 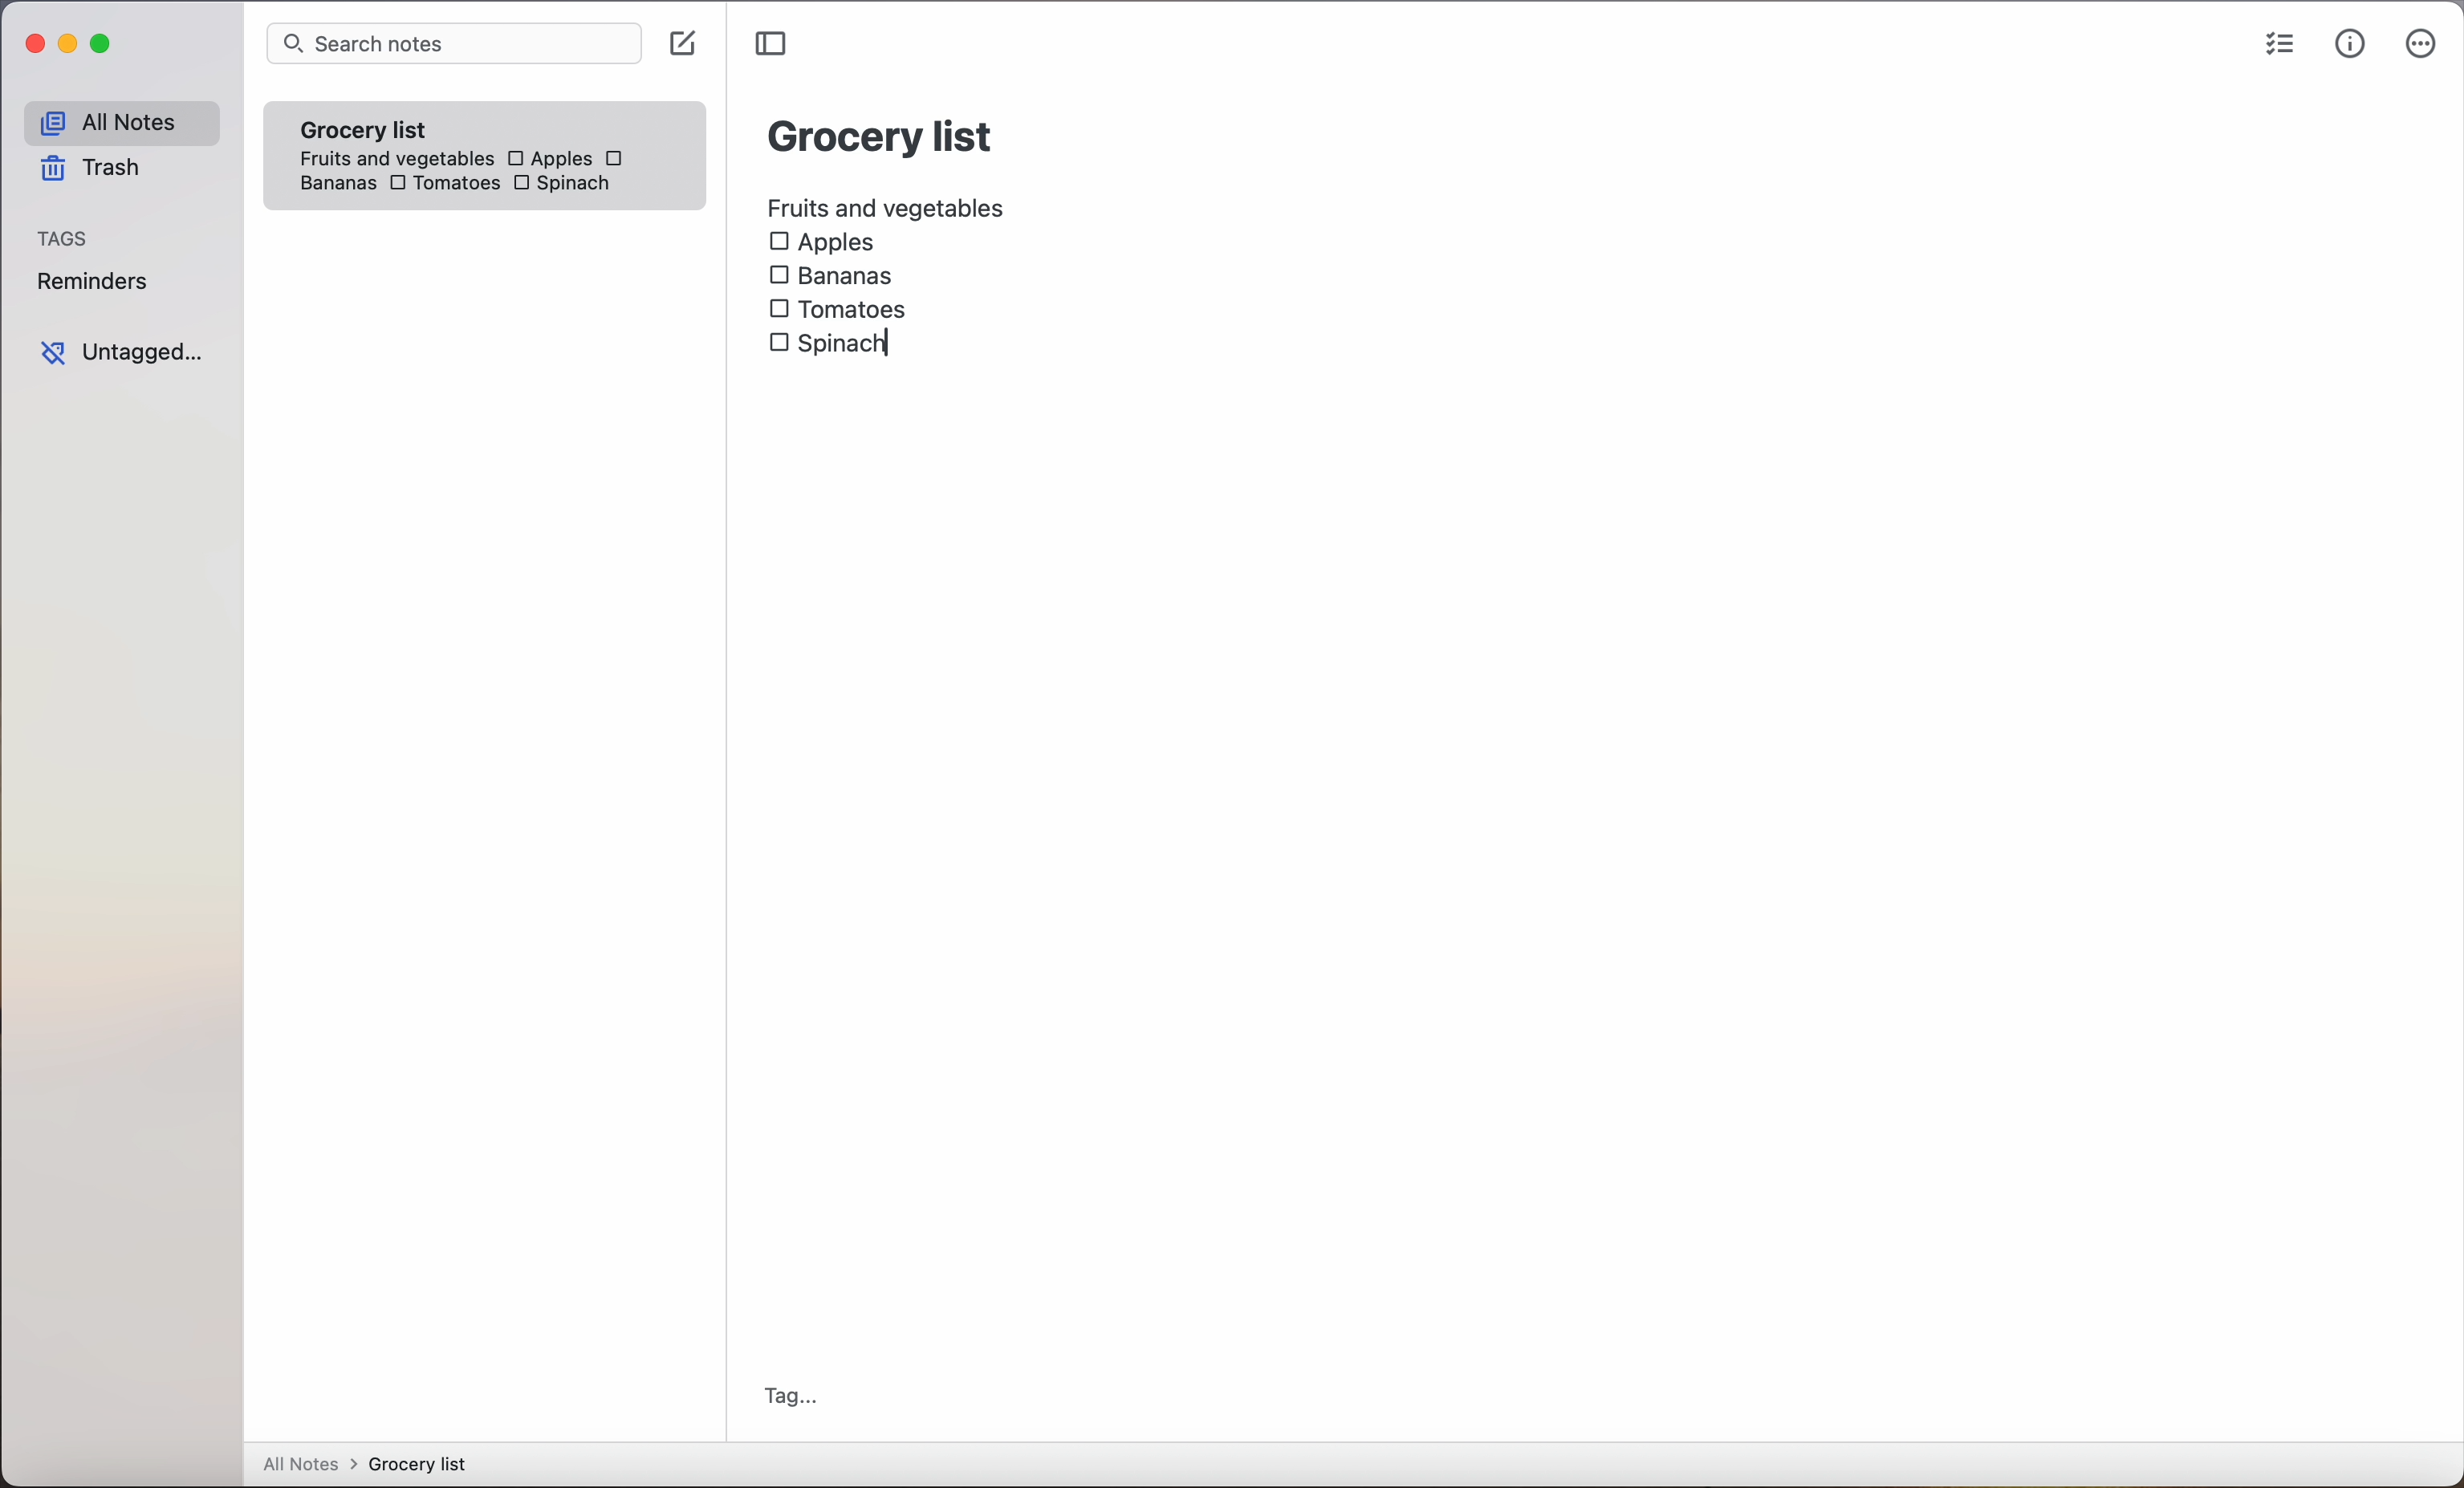 I want to click on Bananas checkbox, so click(x=835, y=272).